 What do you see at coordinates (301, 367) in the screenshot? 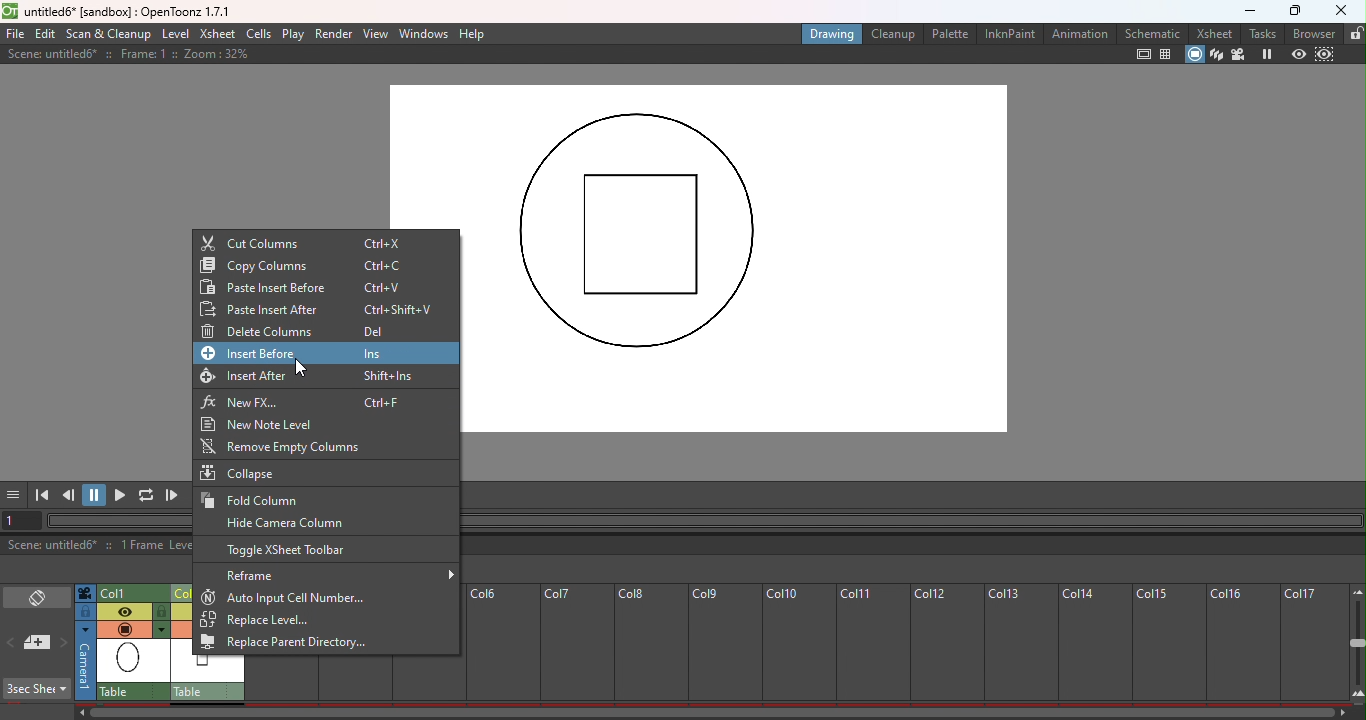
I see `Cursor` at bounding box center [301, 367].